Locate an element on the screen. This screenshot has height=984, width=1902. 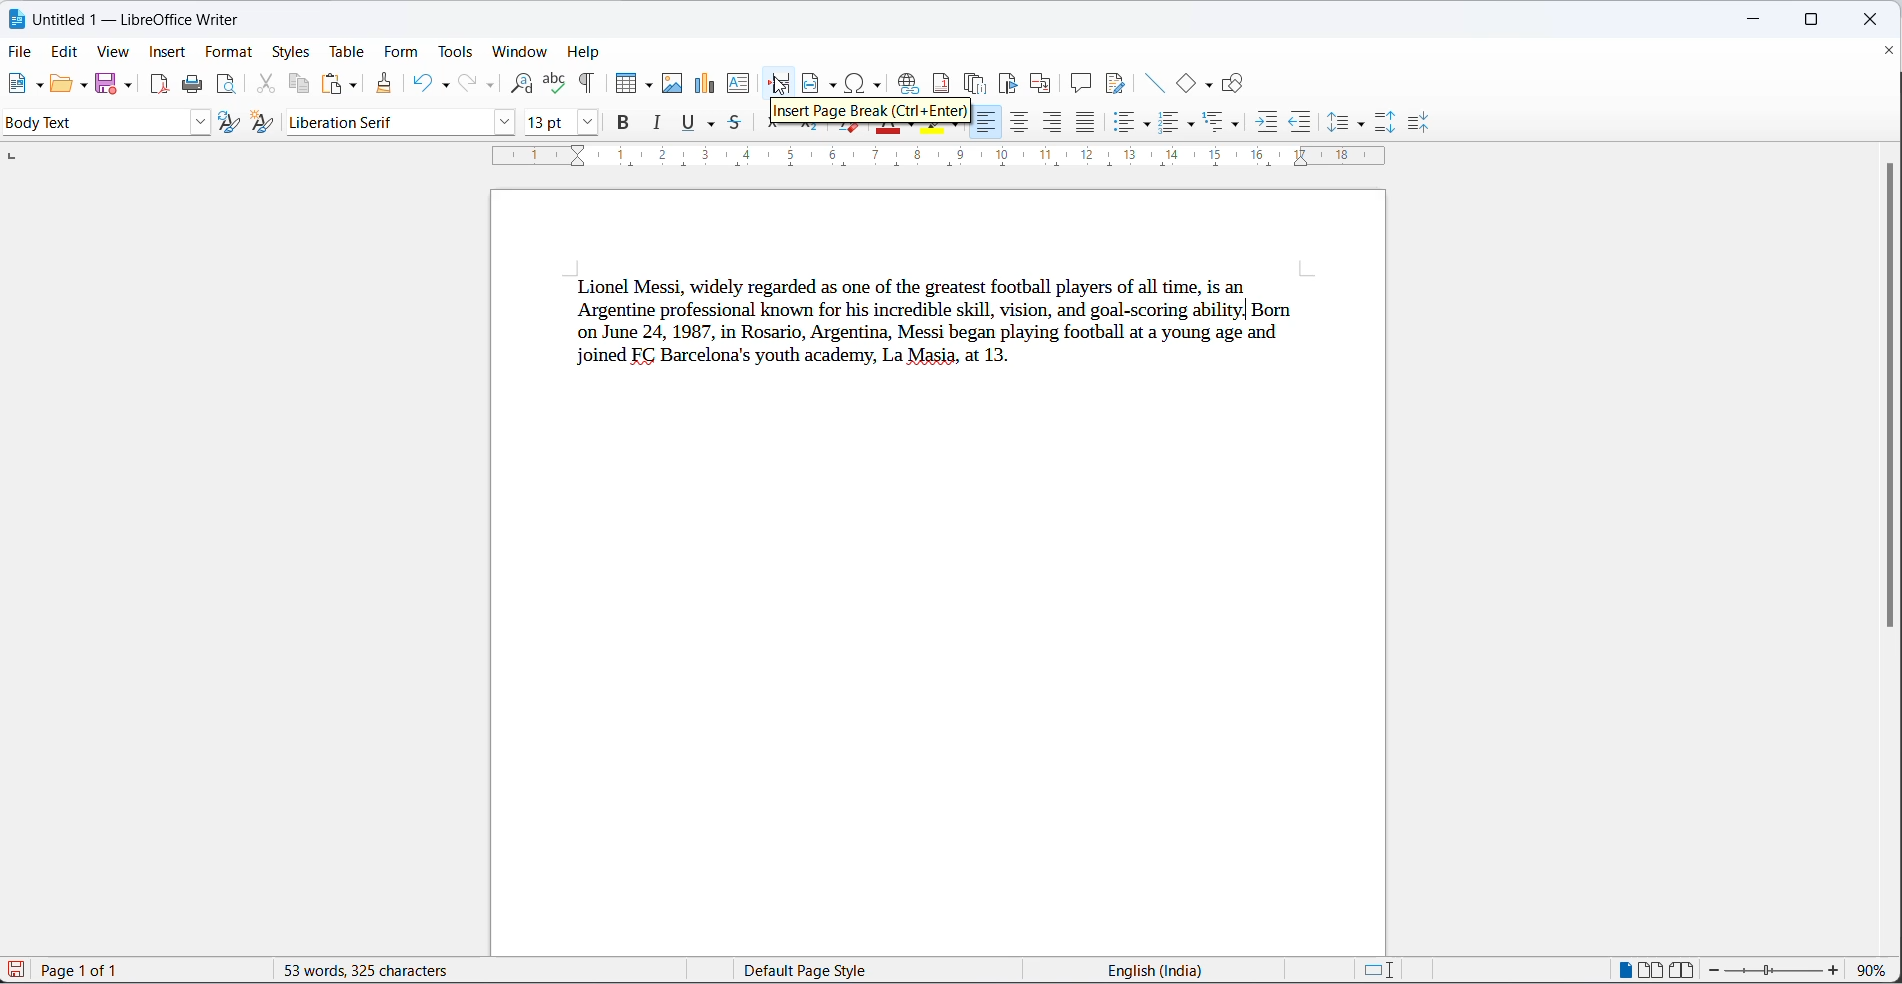
file is located at coordinates (21, 53).